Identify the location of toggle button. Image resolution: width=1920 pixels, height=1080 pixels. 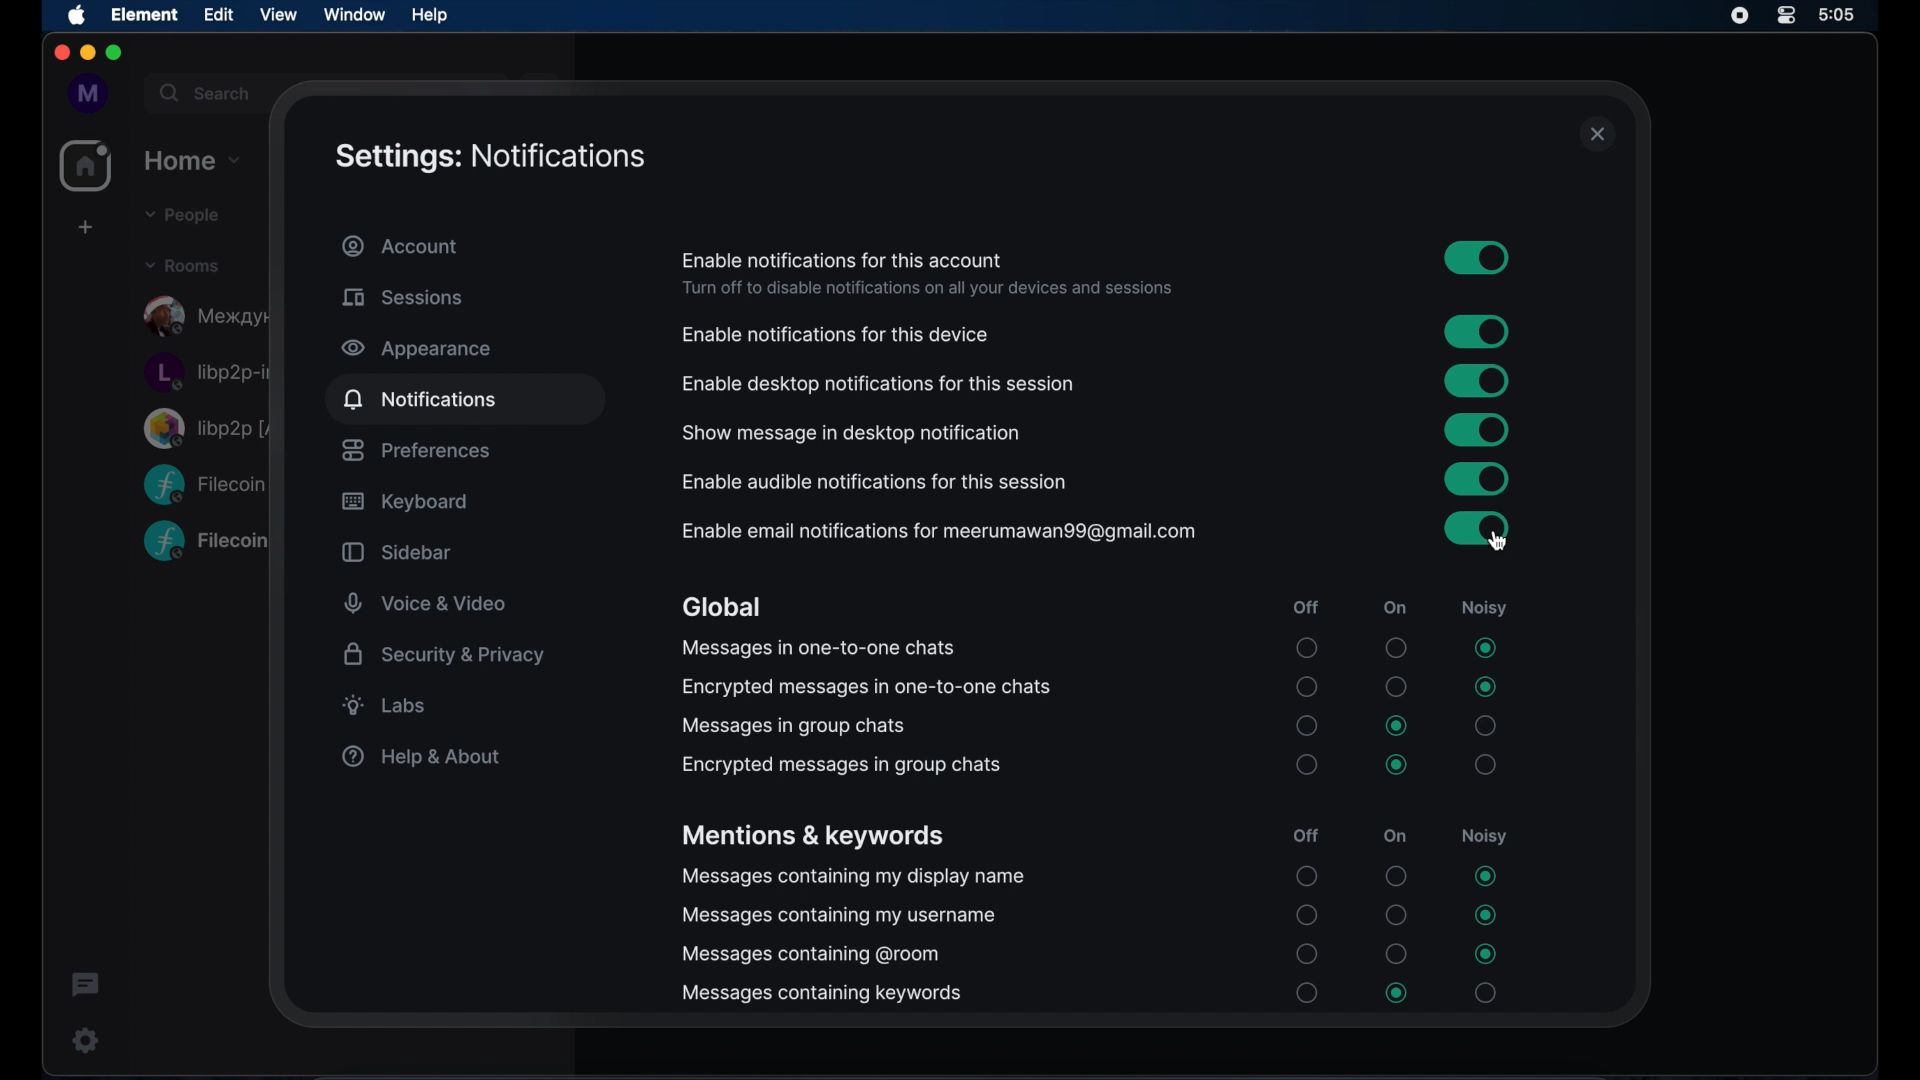
(1477, 381).